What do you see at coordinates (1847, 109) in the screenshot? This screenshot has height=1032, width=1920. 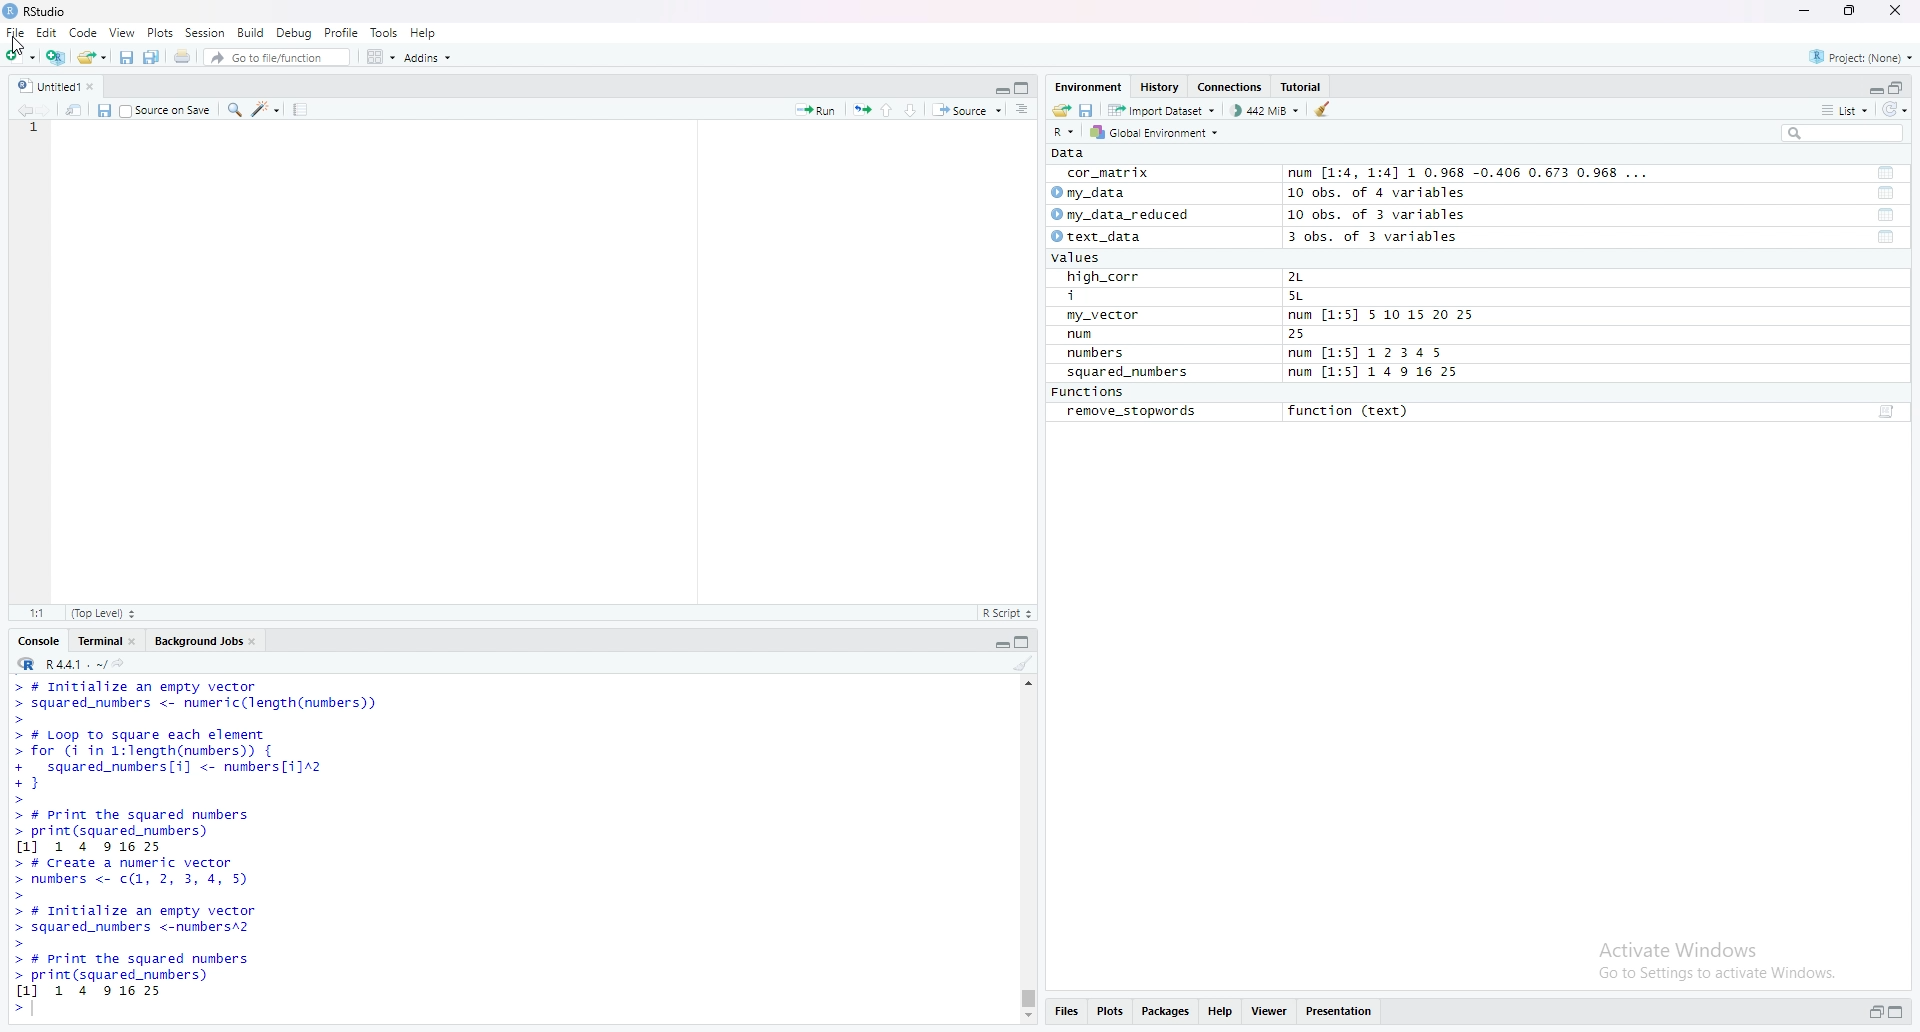 I see `List` at bounding box center [1847, 109].